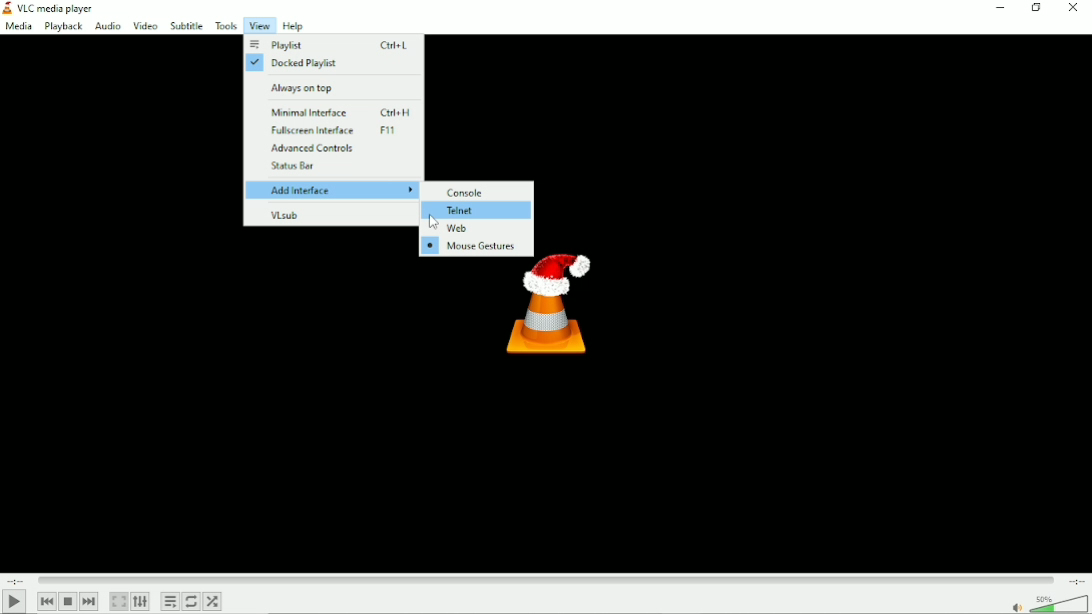 The width and height of the screenshot is (1092, 614). I want to click on Web, so click(474, 229).